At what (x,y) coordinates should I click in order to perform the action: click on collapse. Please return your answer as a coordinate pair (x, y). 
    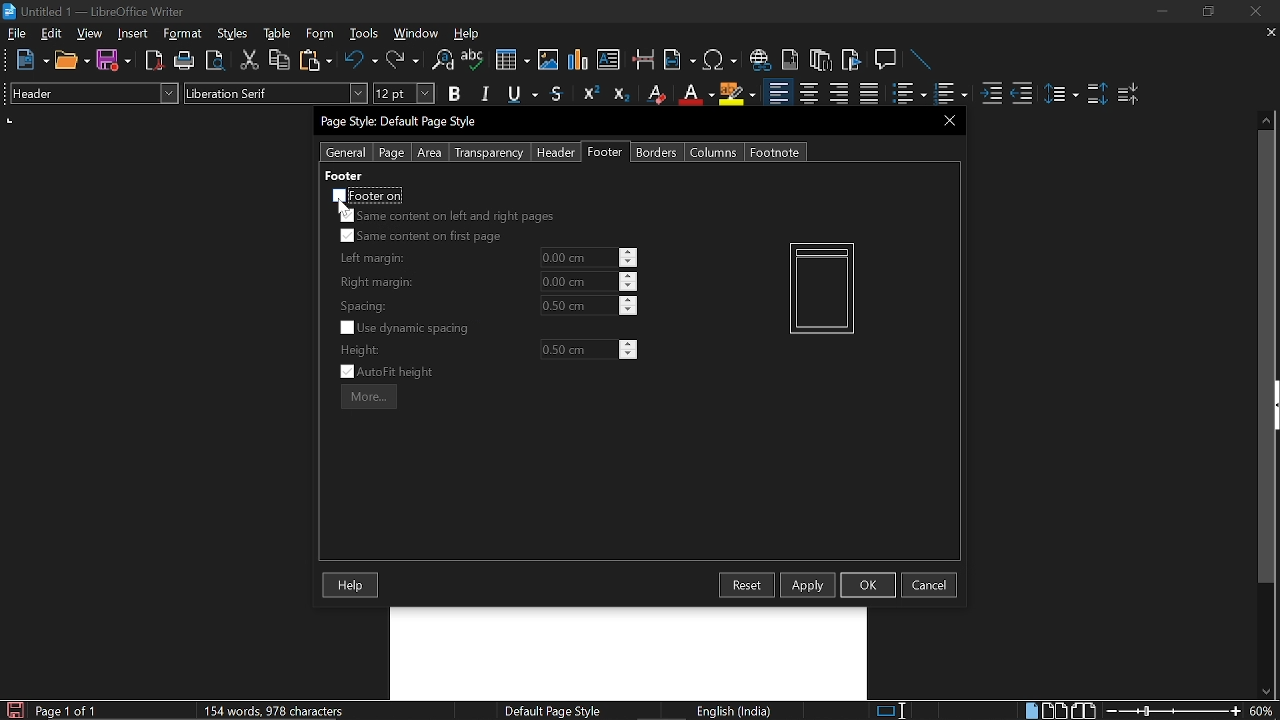
    Looking at the image, I should click on (1275, 406).